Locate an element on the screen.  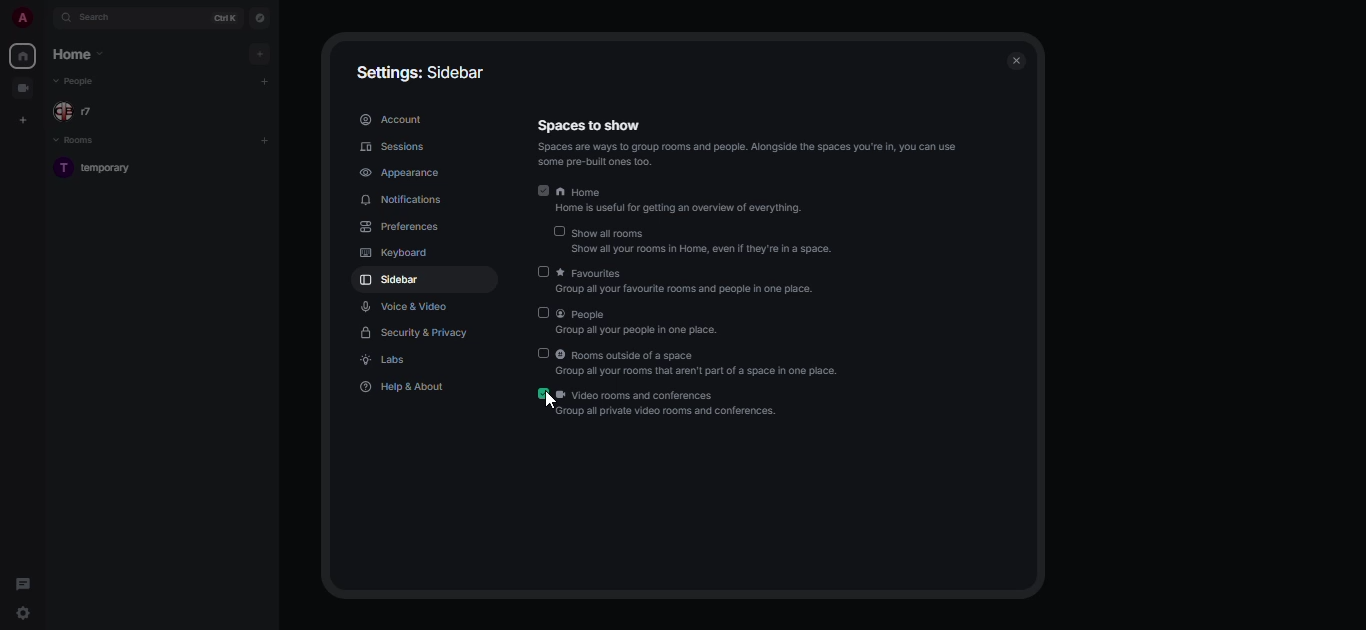
add is located at coordinates (264, 83).